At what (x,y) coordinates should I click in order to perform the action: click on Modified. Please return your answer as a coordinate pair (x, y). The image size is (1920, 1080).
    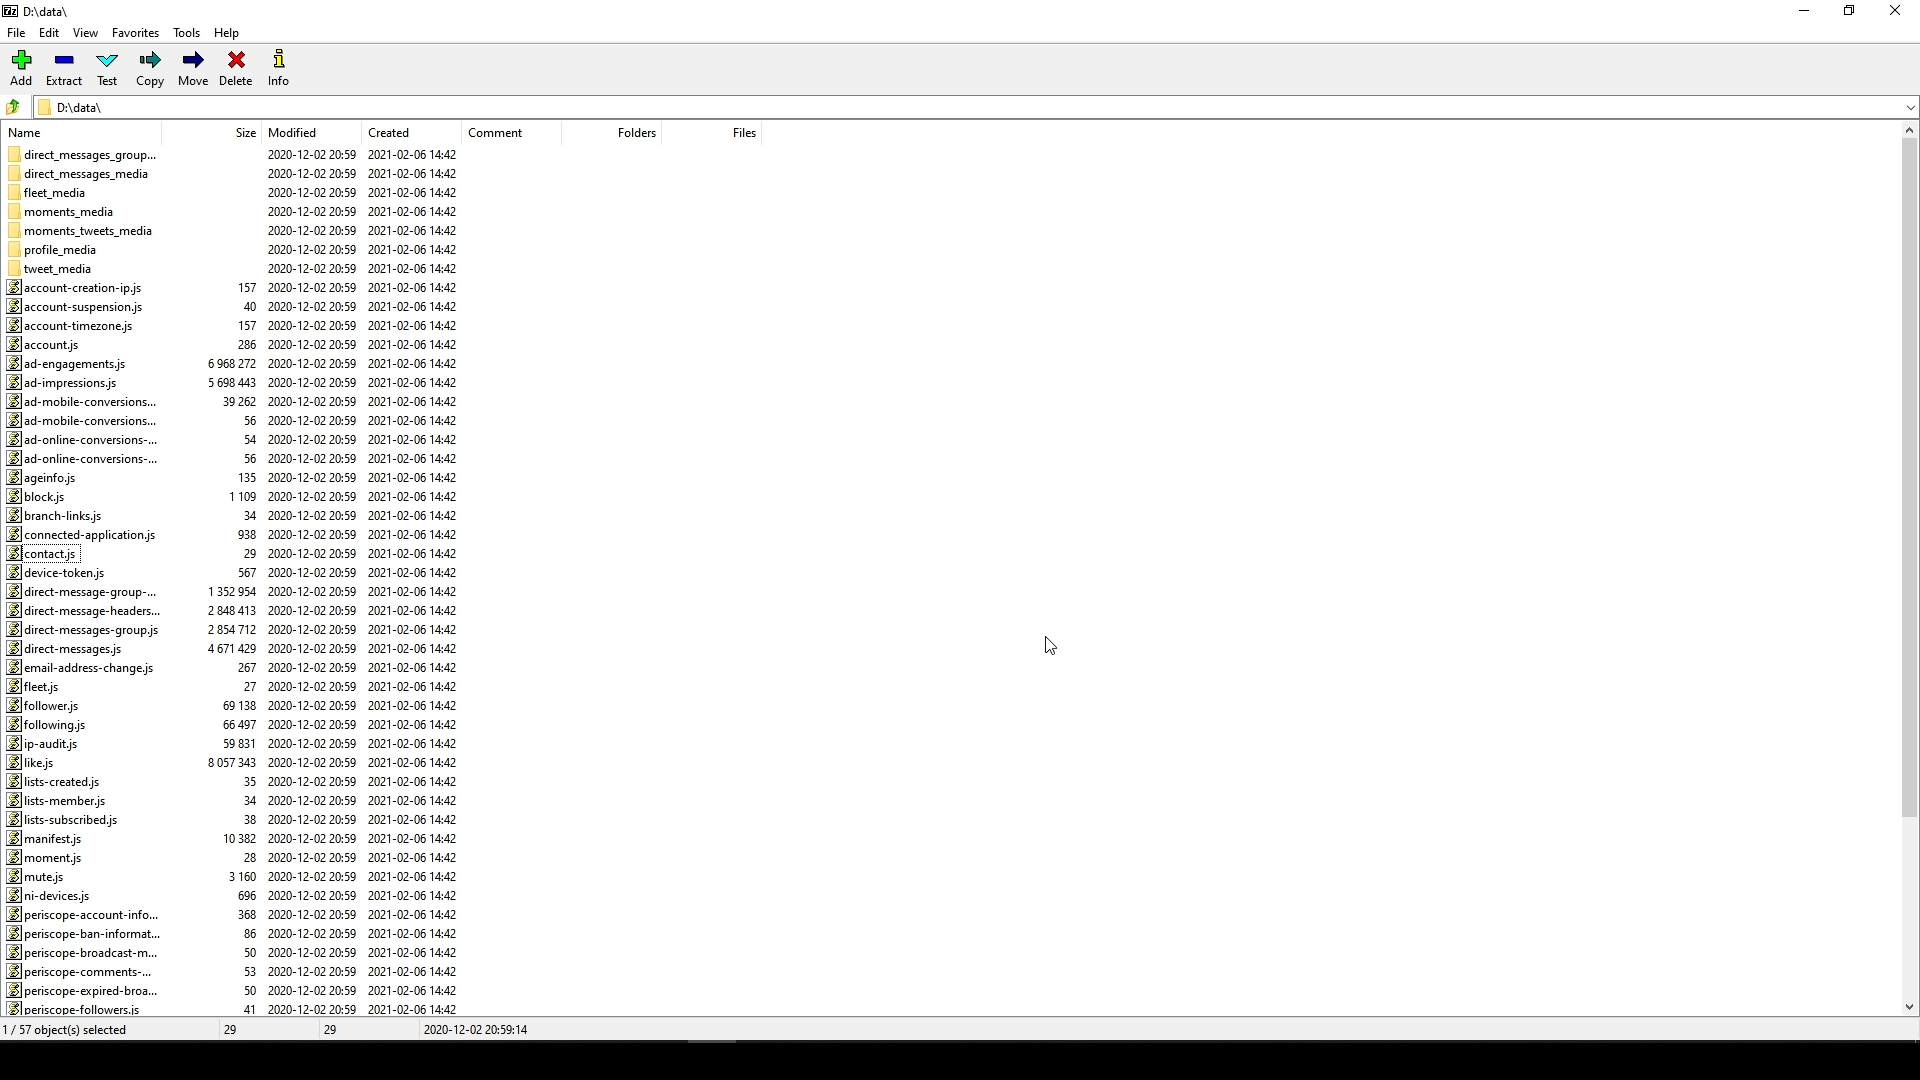
    Looking at the image, I should click on (298, 131).